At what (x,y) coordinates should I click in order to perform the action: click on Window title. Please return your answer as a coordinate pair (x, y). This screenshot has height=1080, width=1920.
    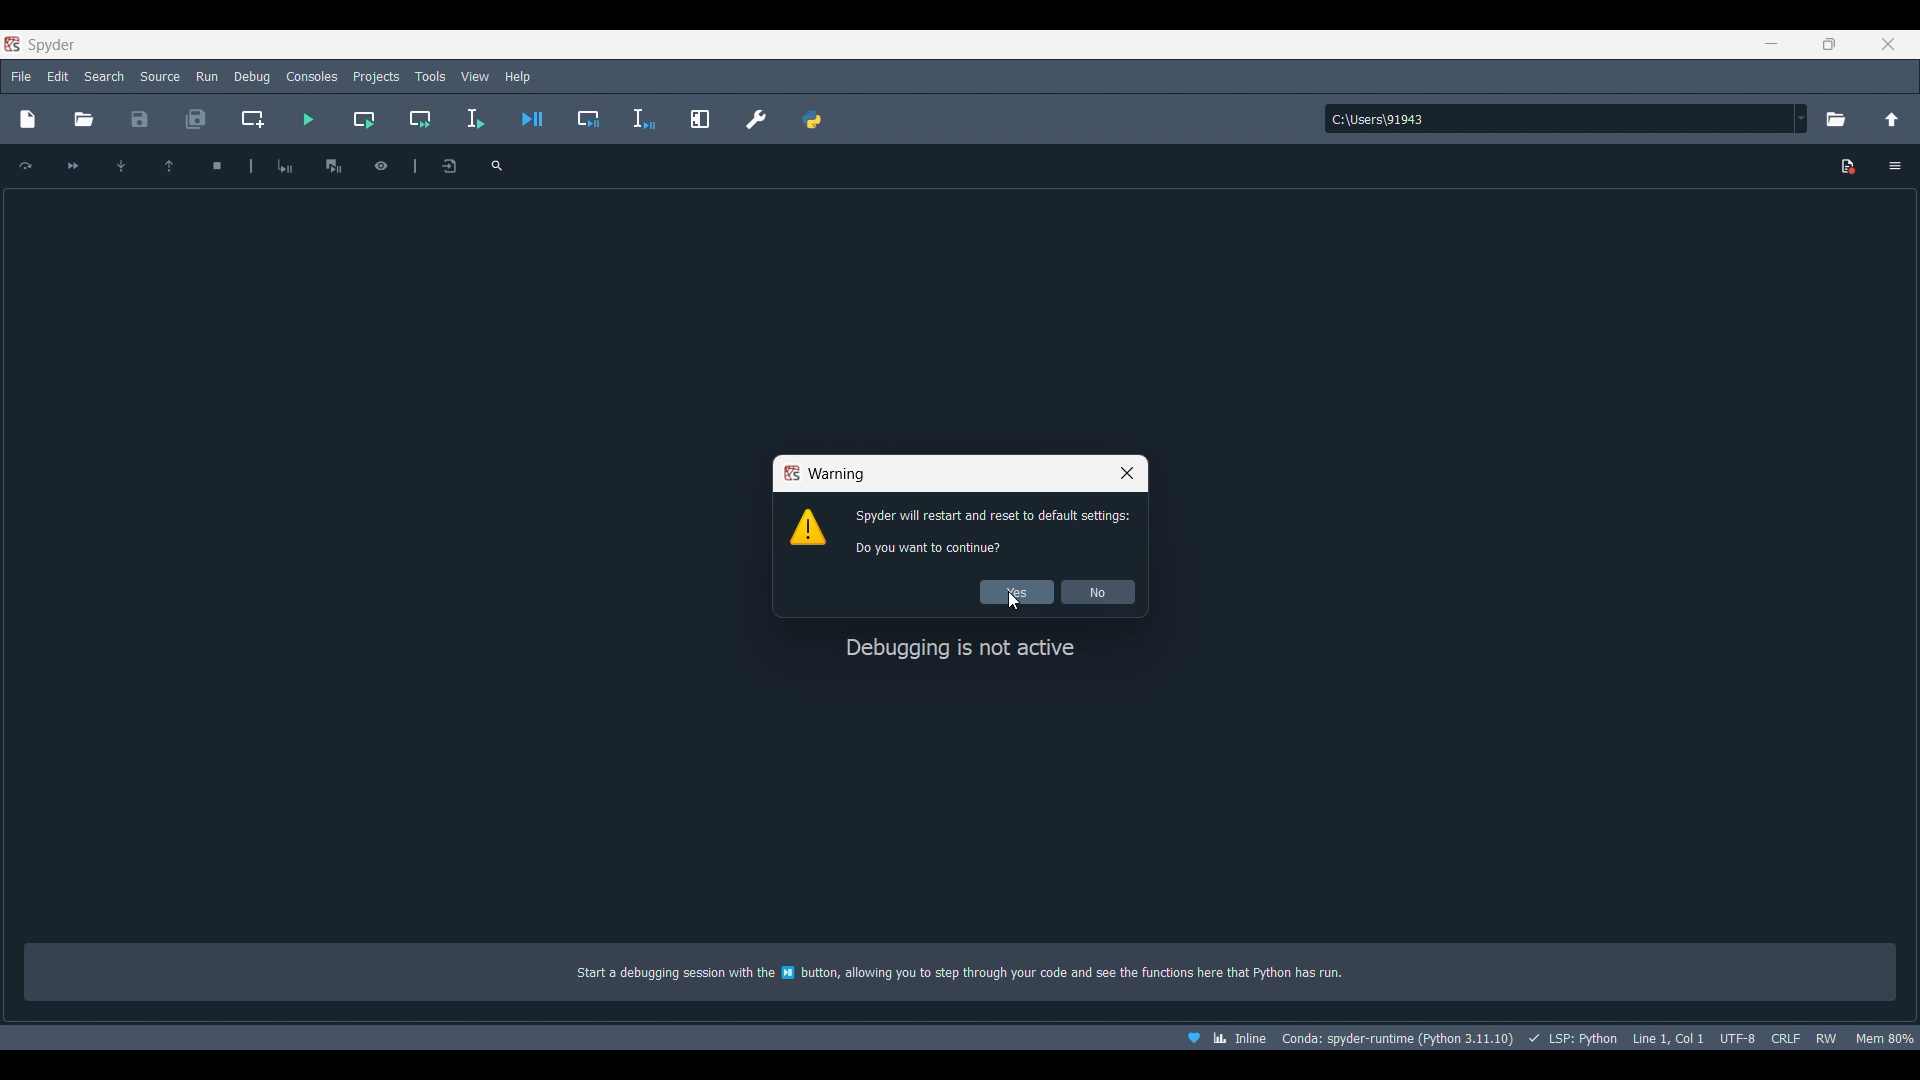
    Looking at the image, I should click on (823, 473).